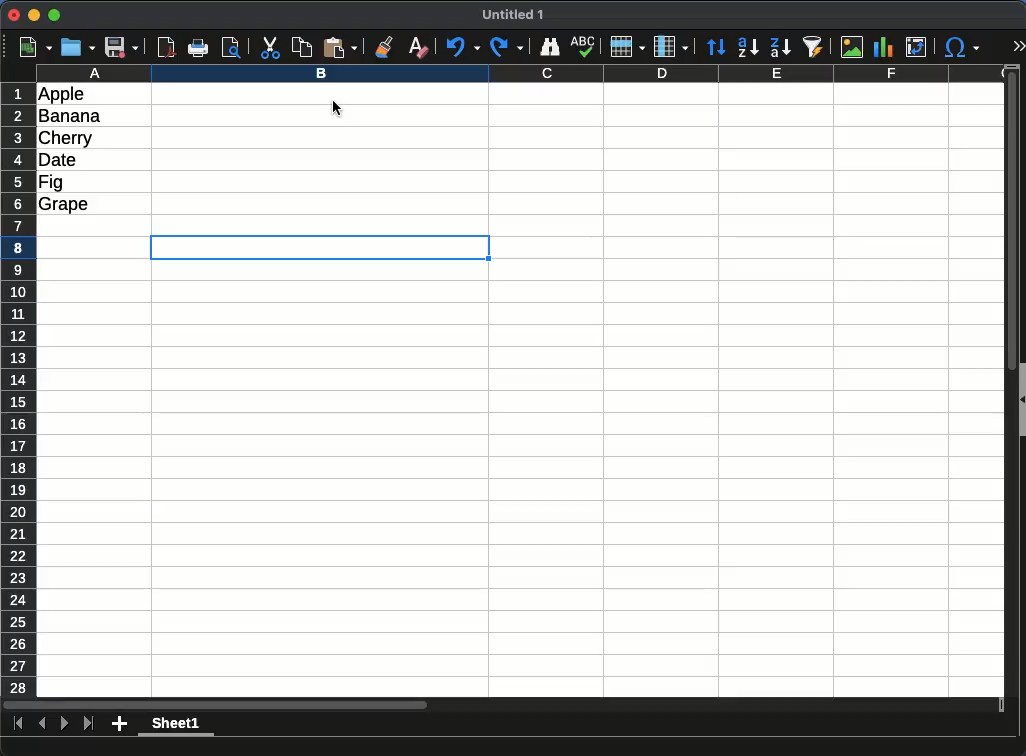 The image size is (1026, 756). Describe the element at coordinates (717, 47) in the screenshot. I see `sort` at that location.